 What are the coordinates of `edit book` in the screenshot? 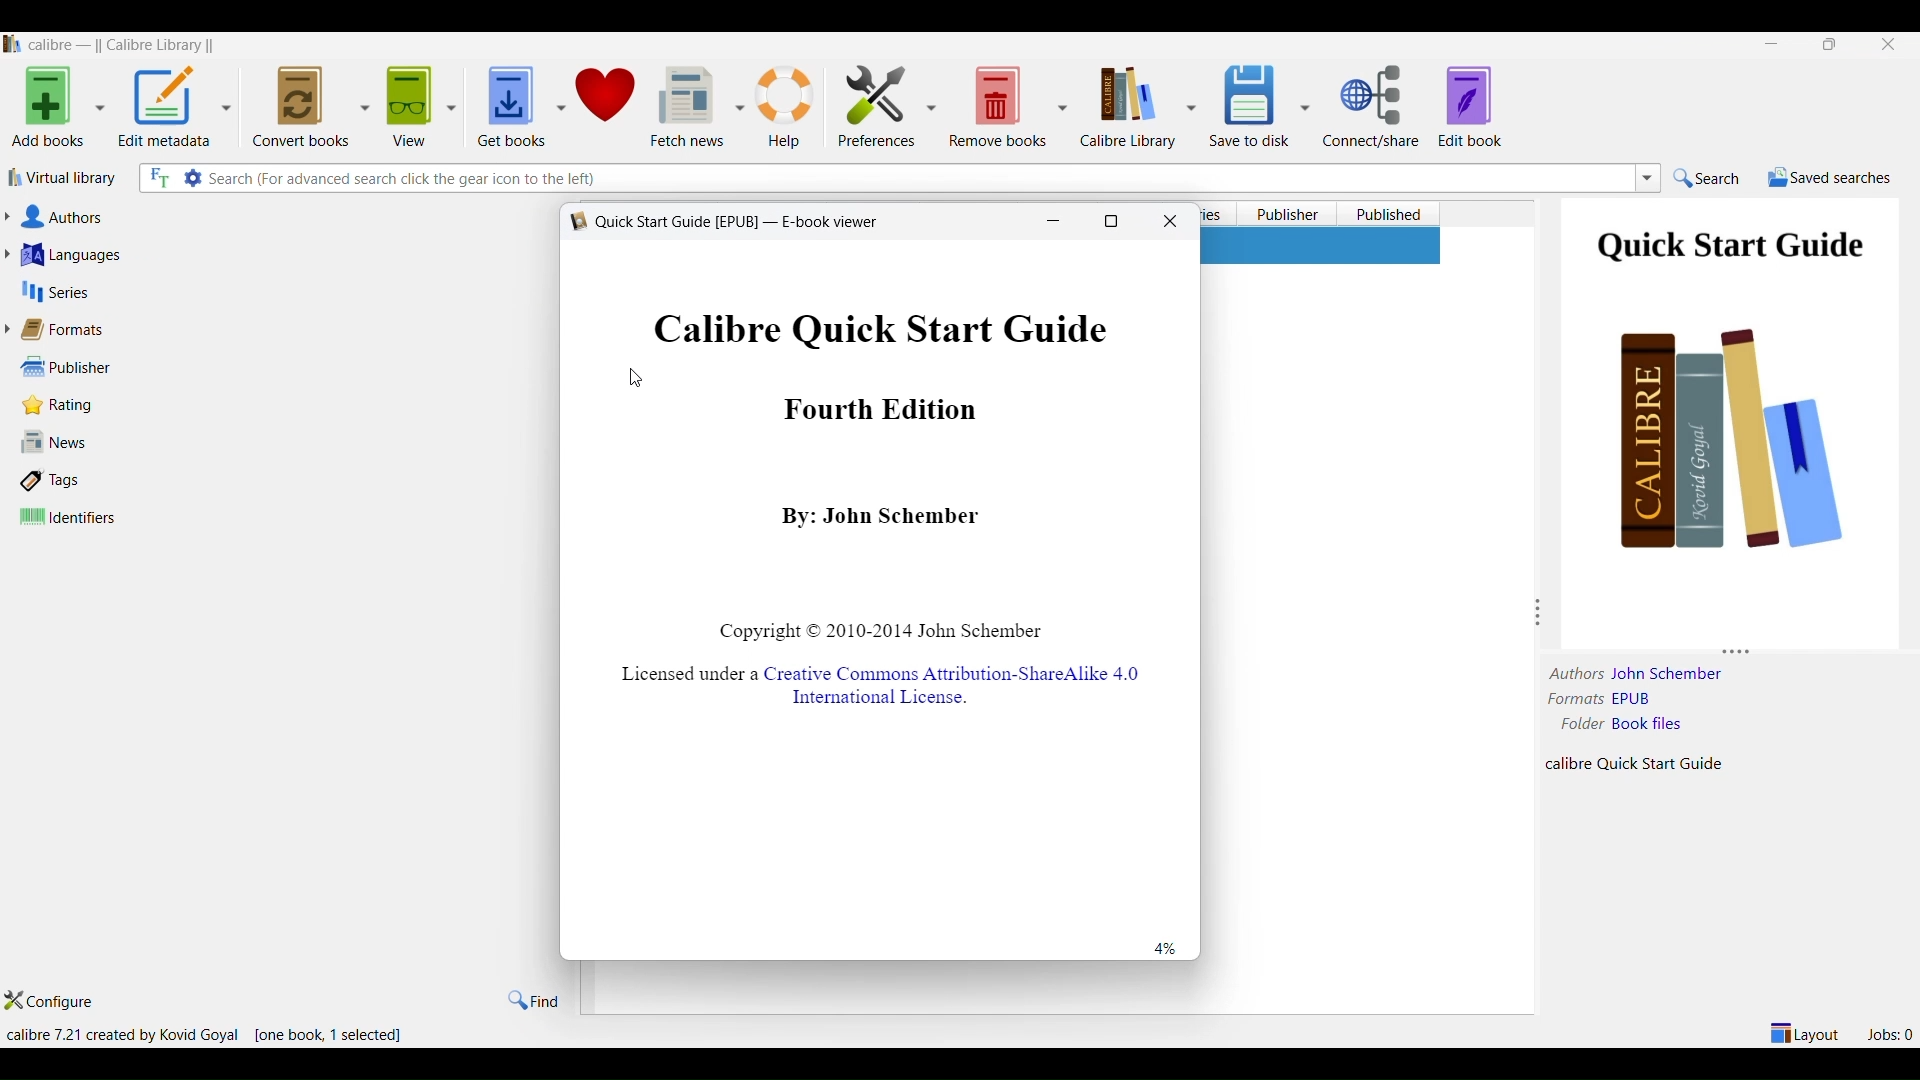 It's located at (1475, 108).